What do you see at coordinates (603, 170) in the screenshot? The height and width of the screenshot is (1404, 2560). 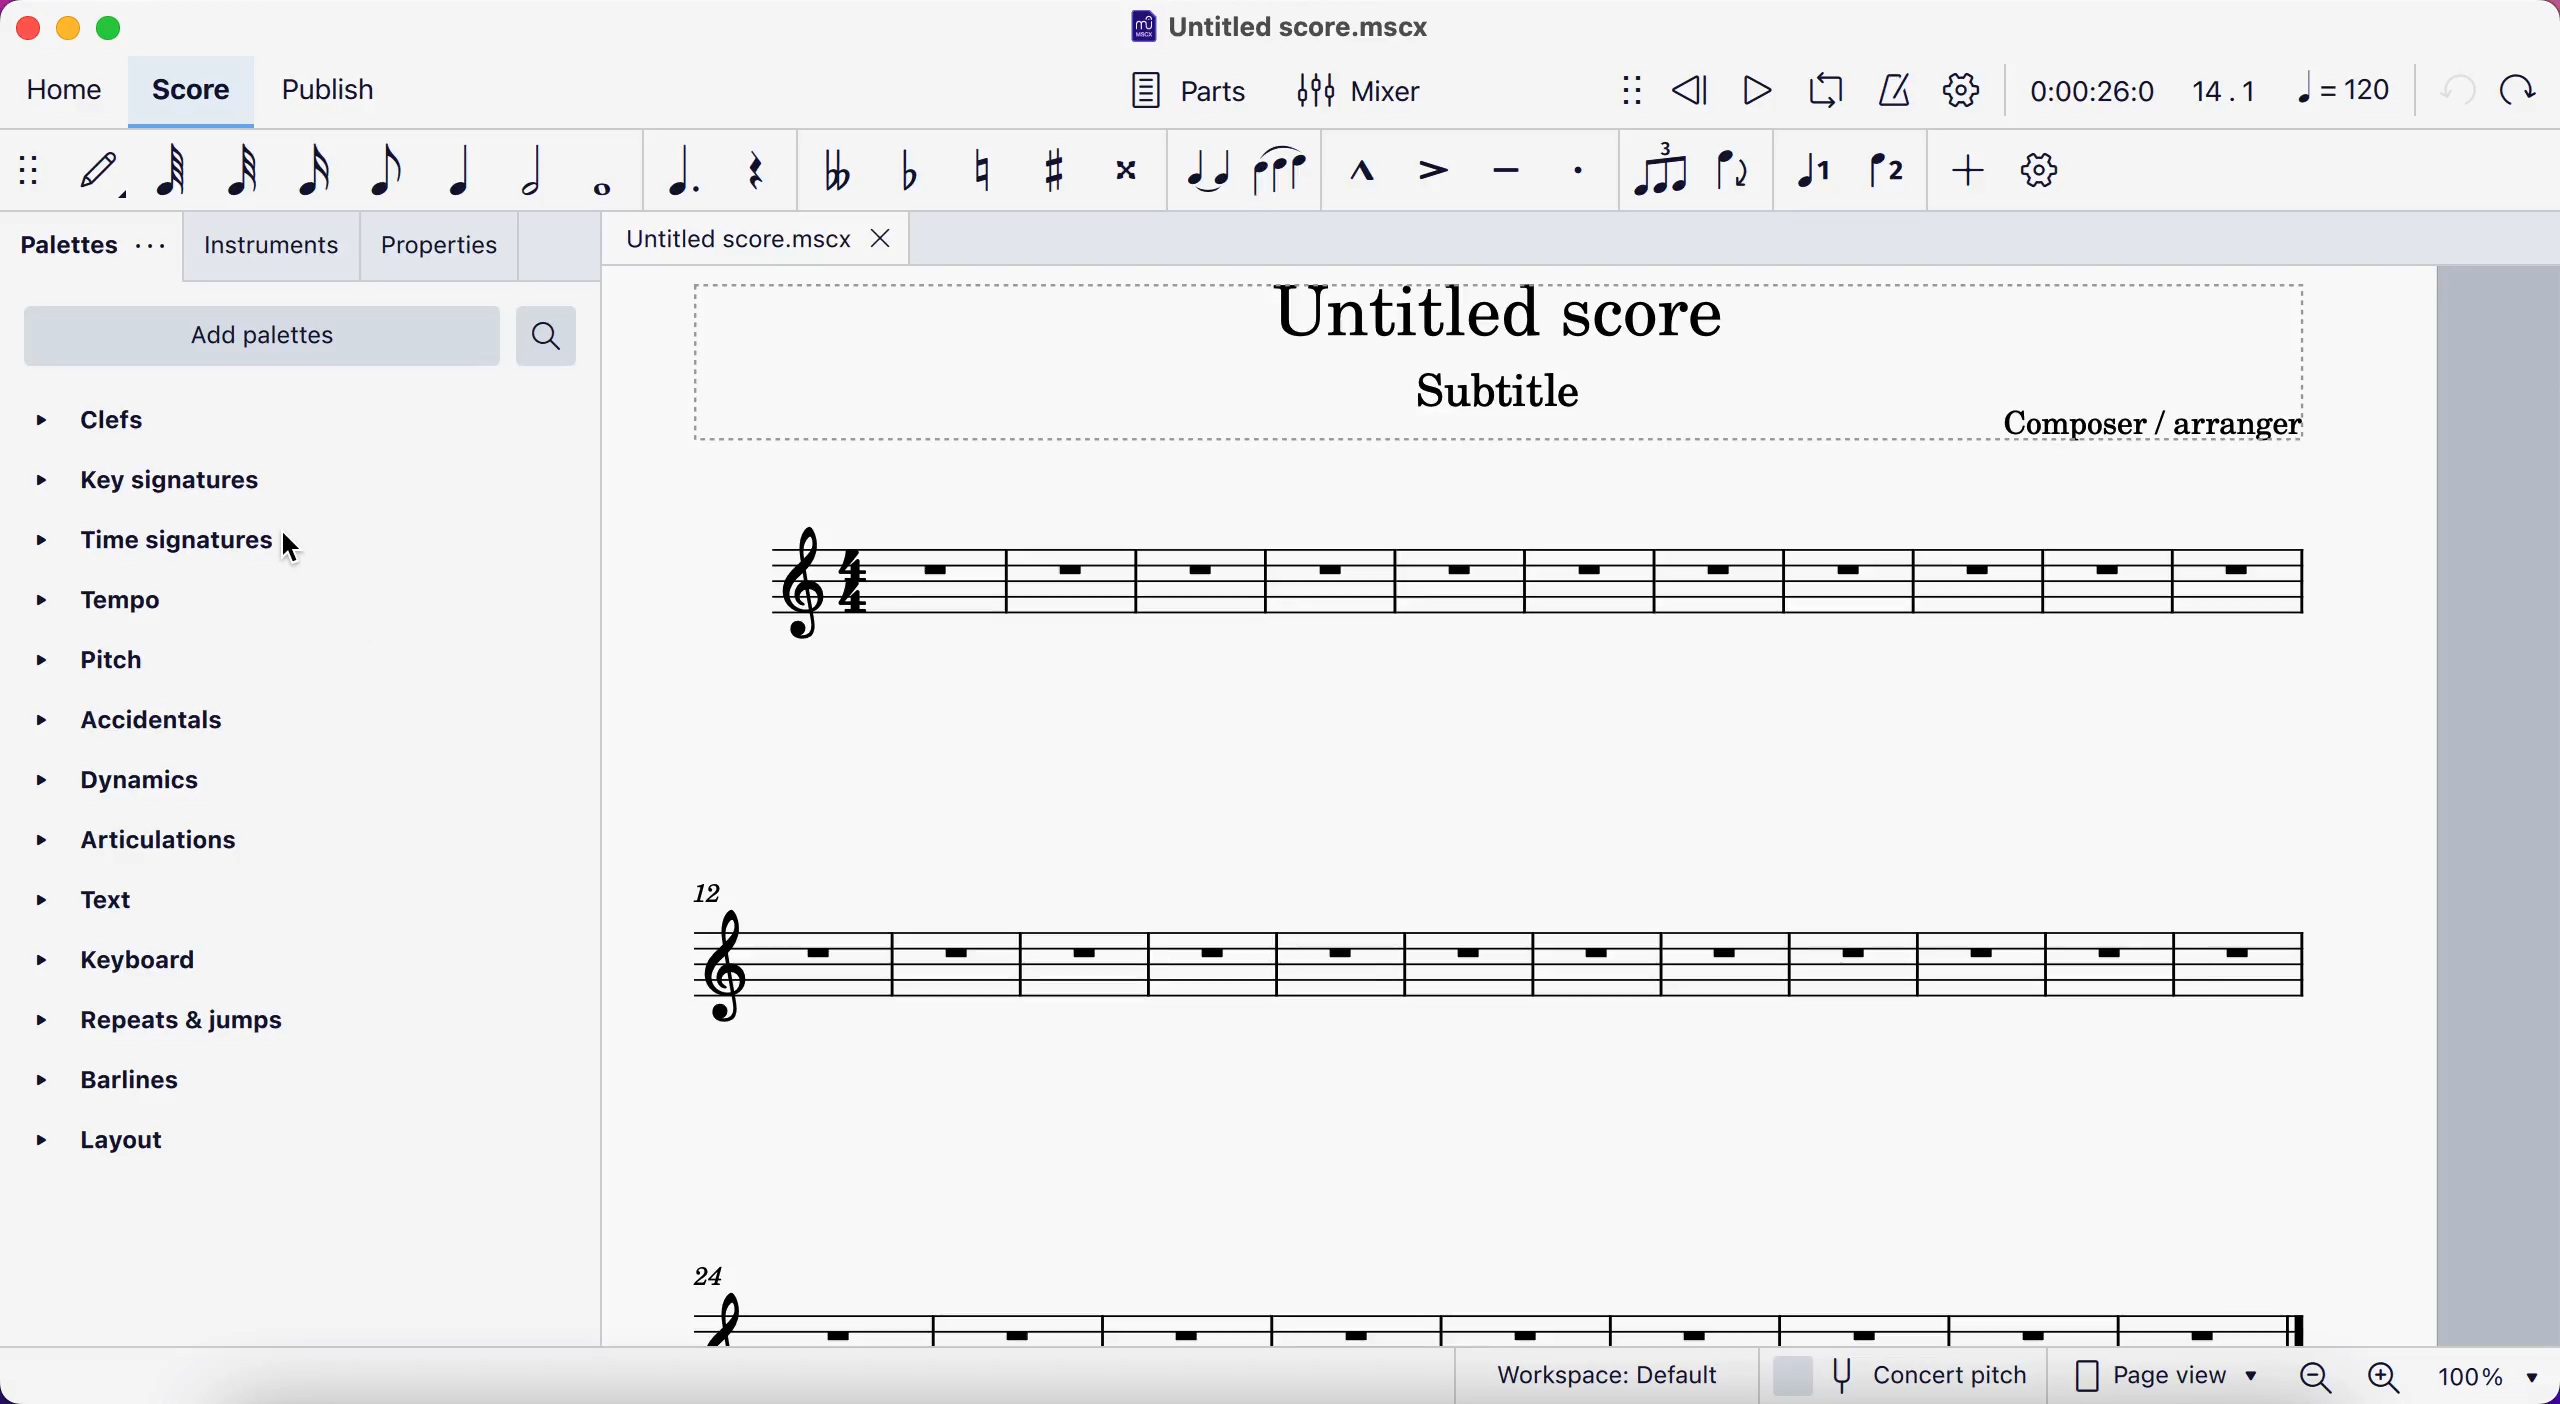 I see `whole note` at bounding box center [603, 170].